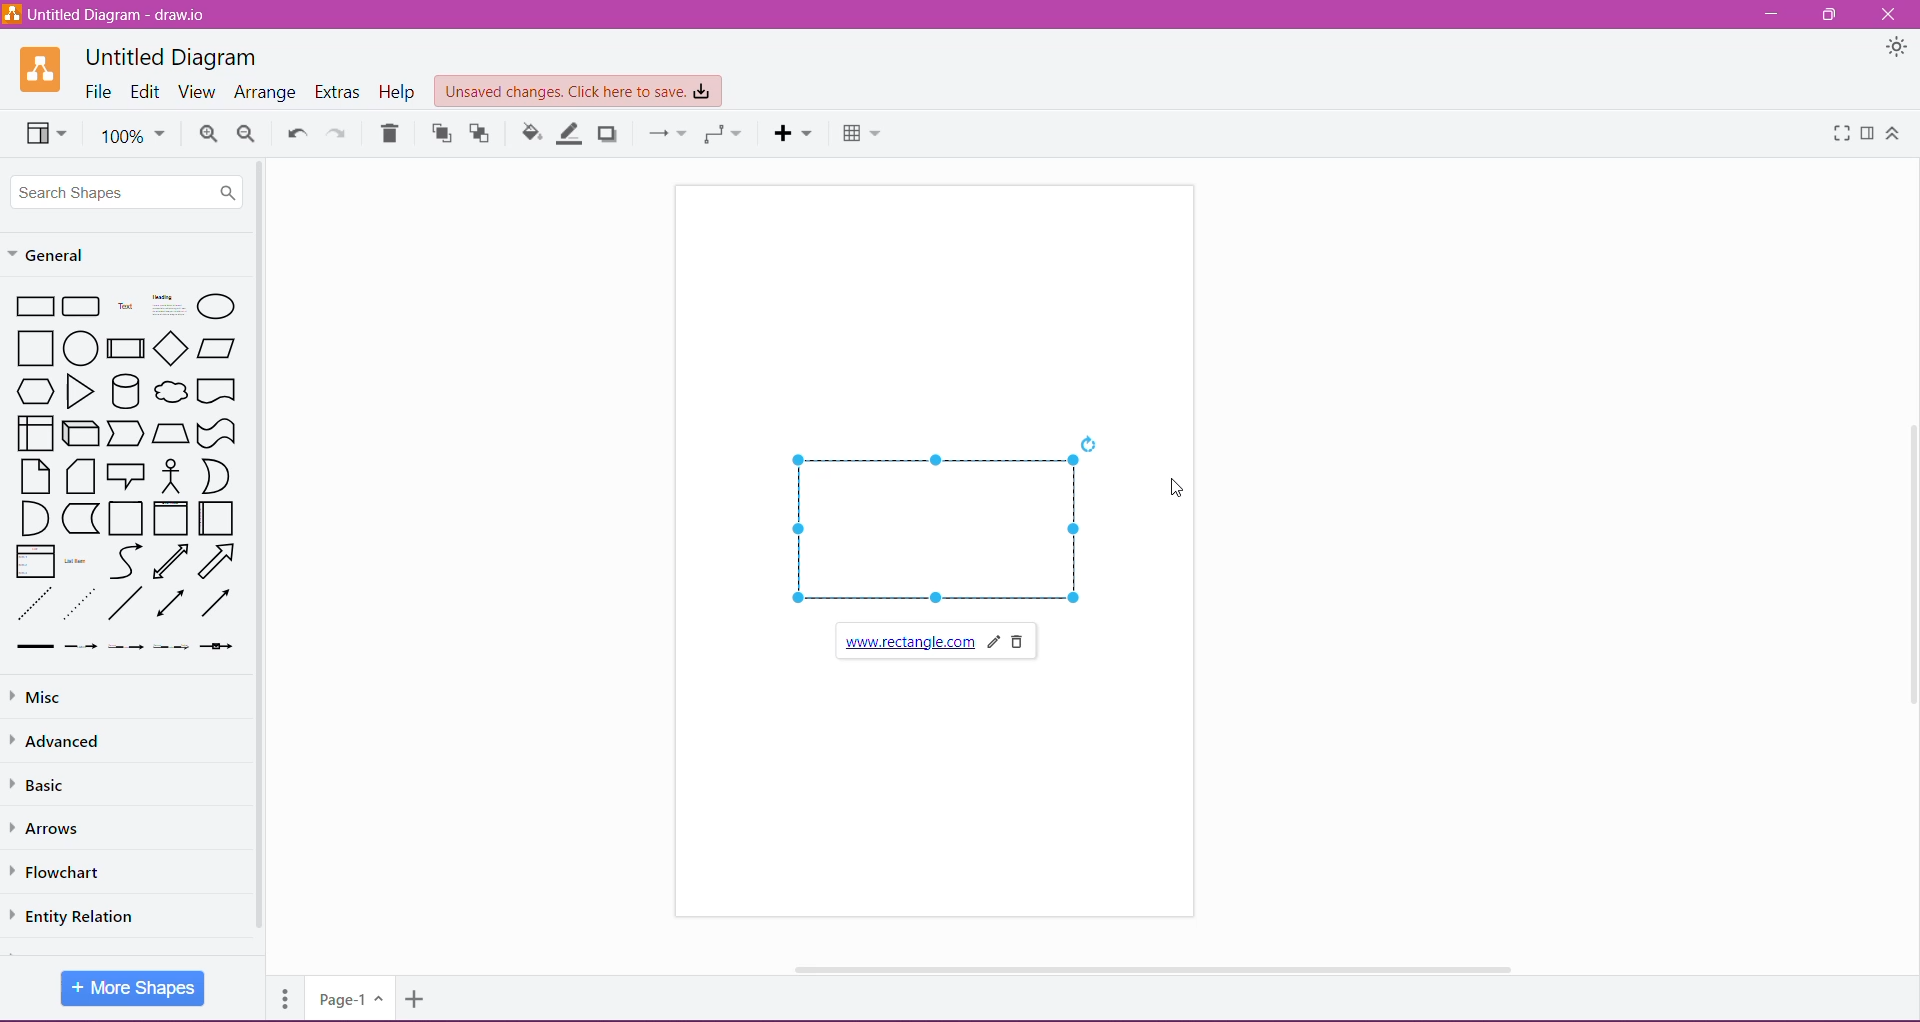 This screenshot has width=1920, height=1022. I want to click on Unsaved Changes. Click here to save., so click(577, 92).